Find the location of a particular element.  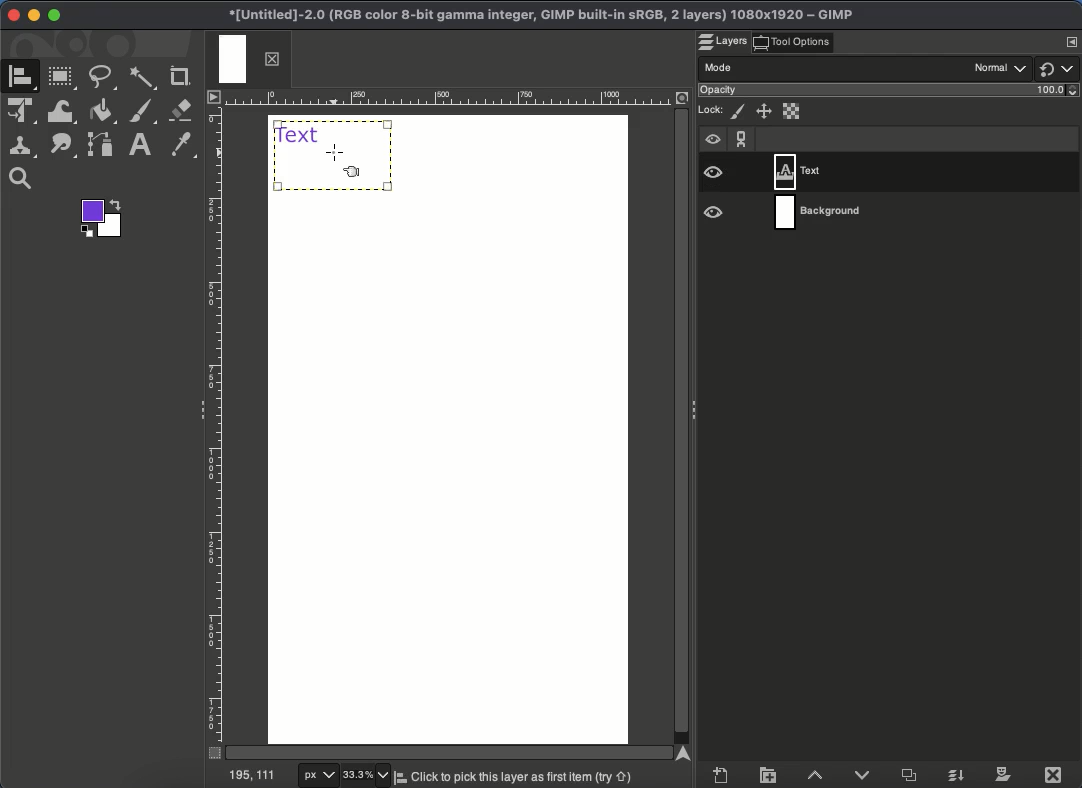

Zoom is located at coordinates (25, 179).